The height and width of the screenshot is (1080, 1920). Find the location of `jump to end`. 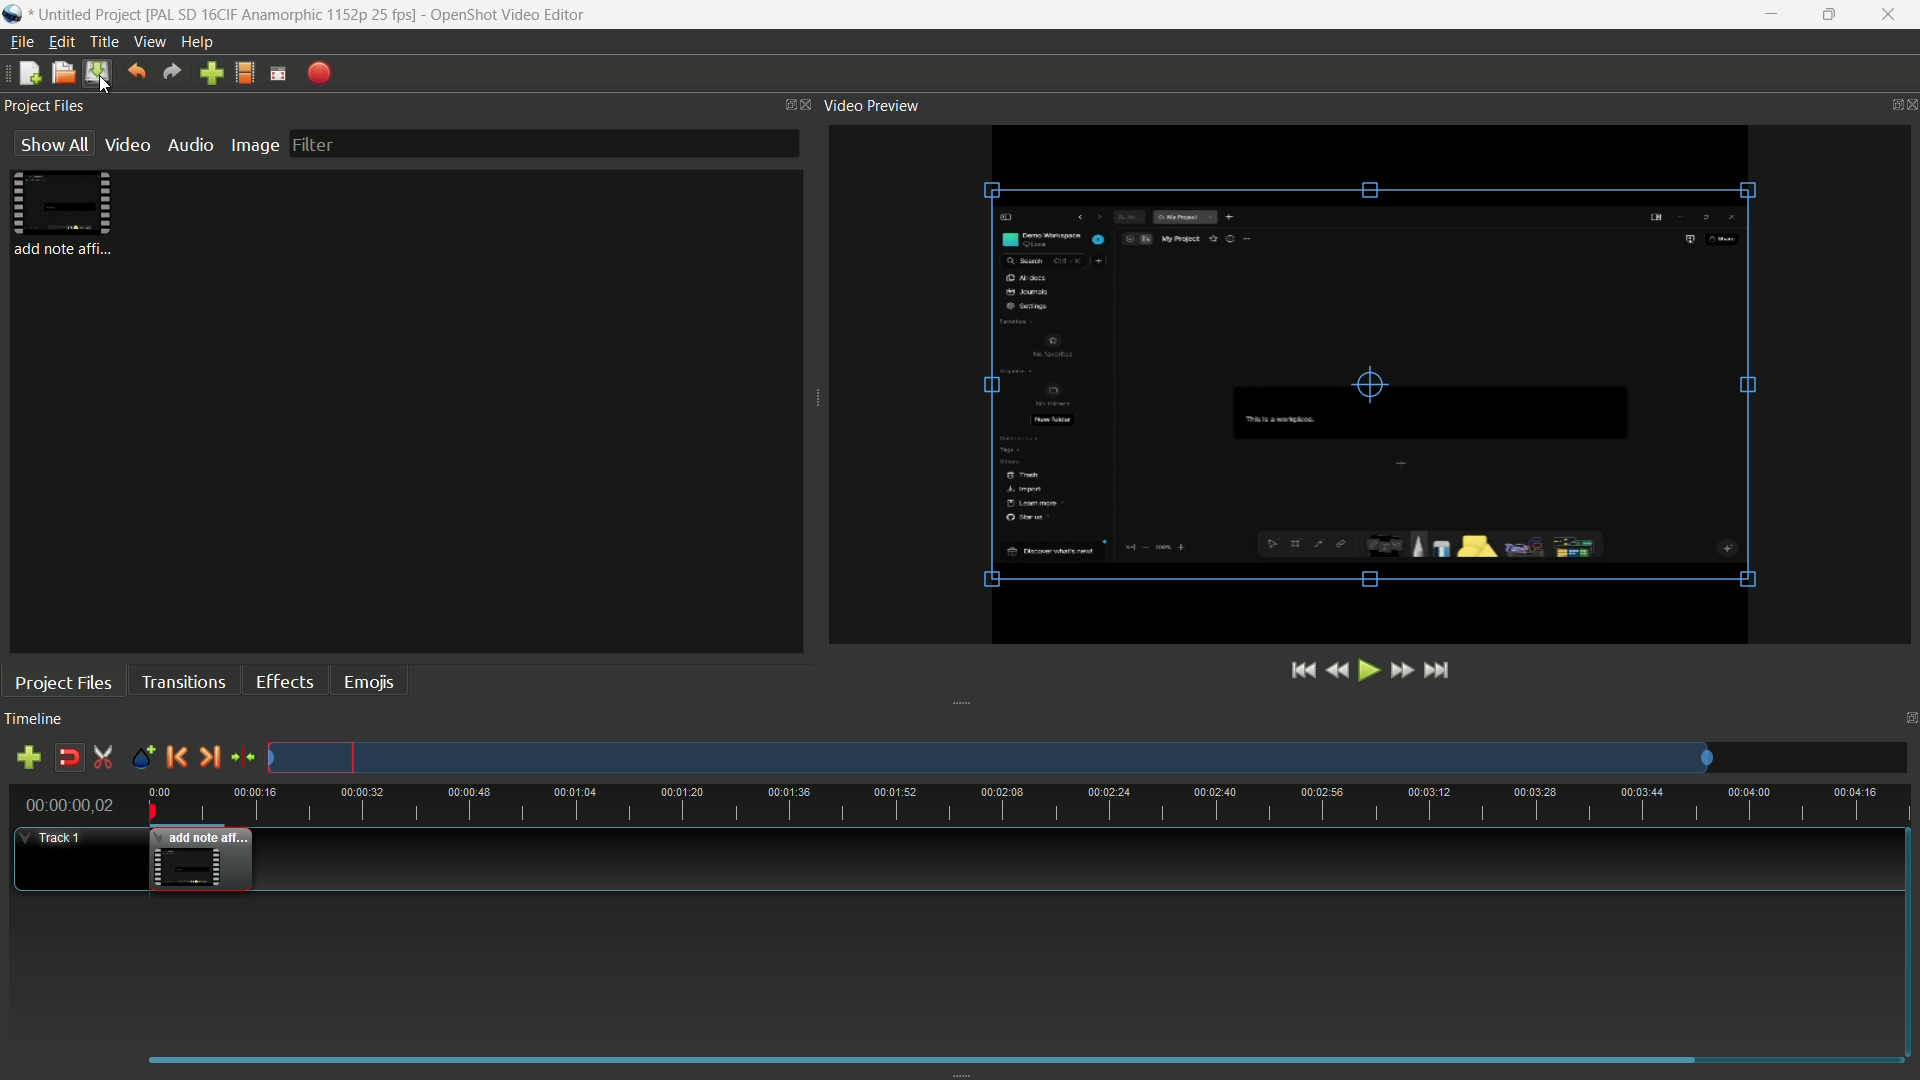

jump to end is located at coordinates (1437, 669).